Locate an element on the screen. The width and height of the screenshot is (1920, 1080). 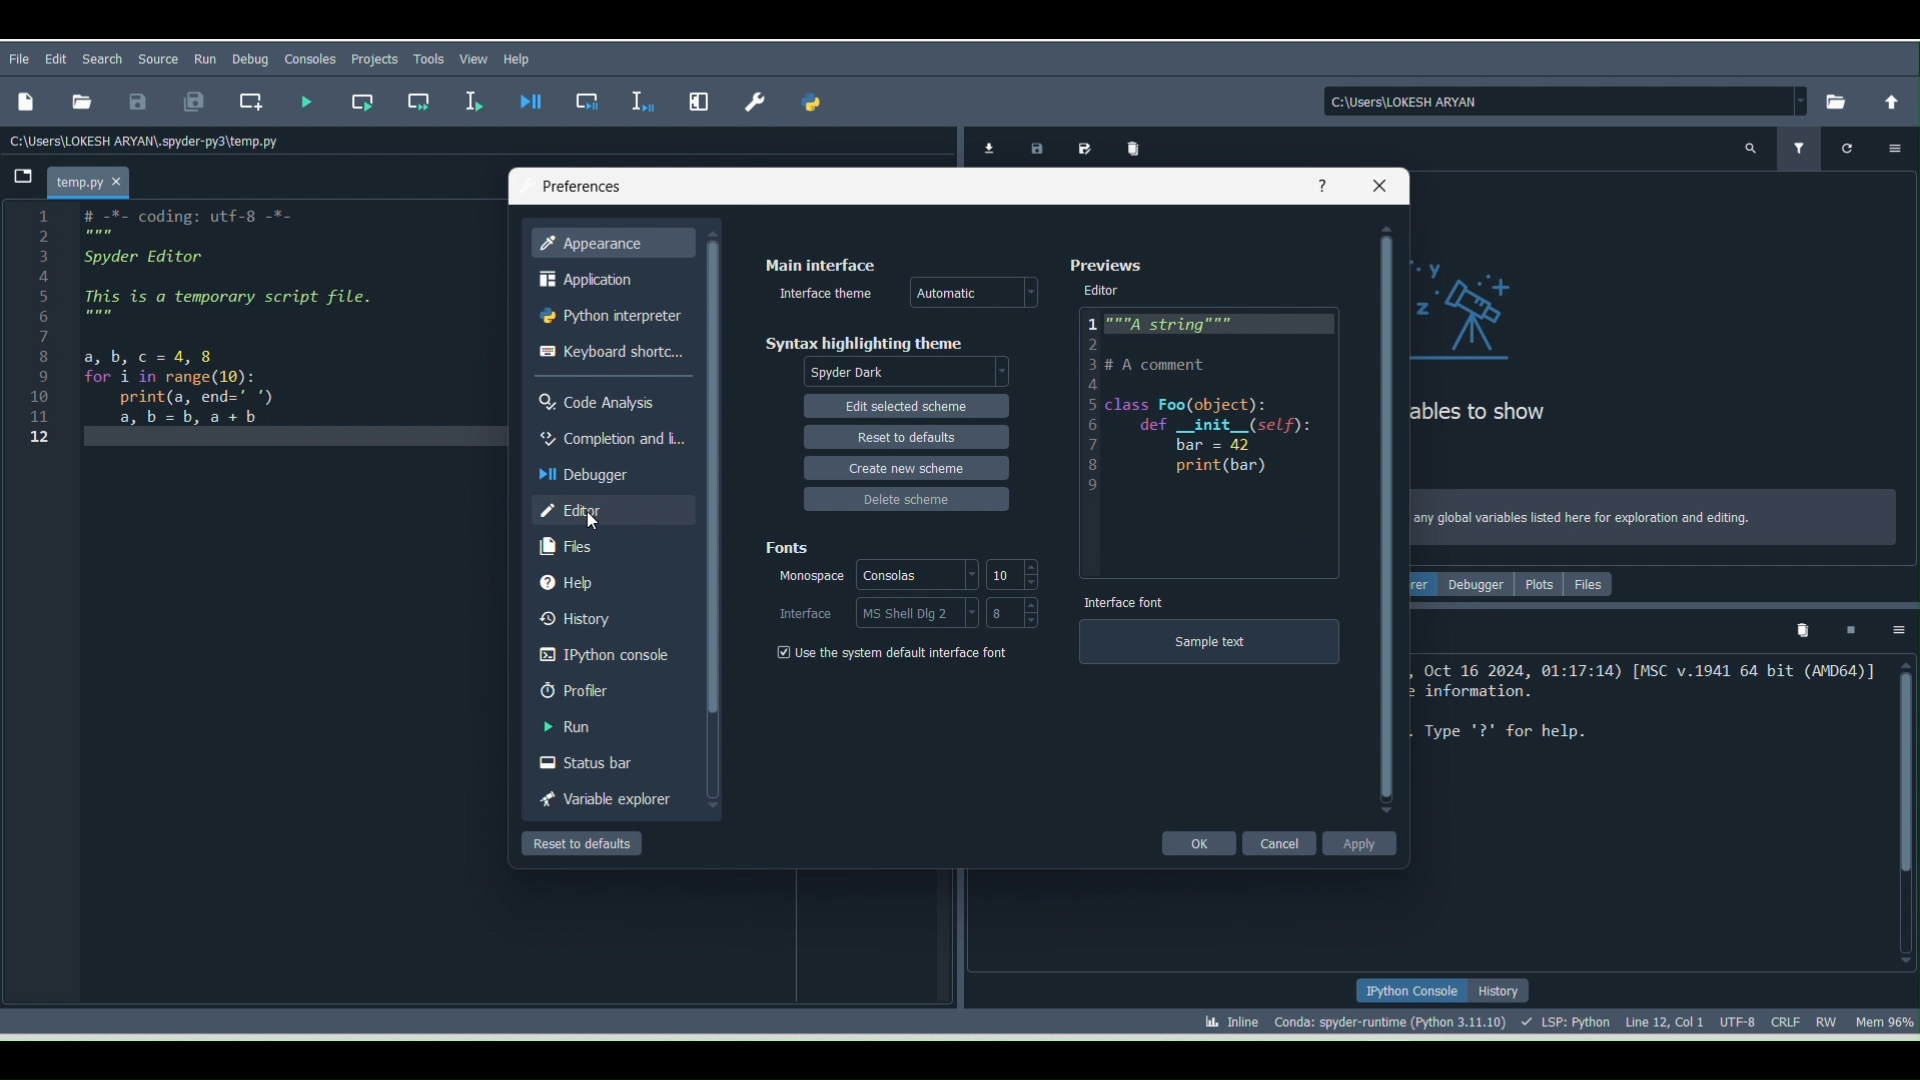
File name is located at coordinates (94, 179).